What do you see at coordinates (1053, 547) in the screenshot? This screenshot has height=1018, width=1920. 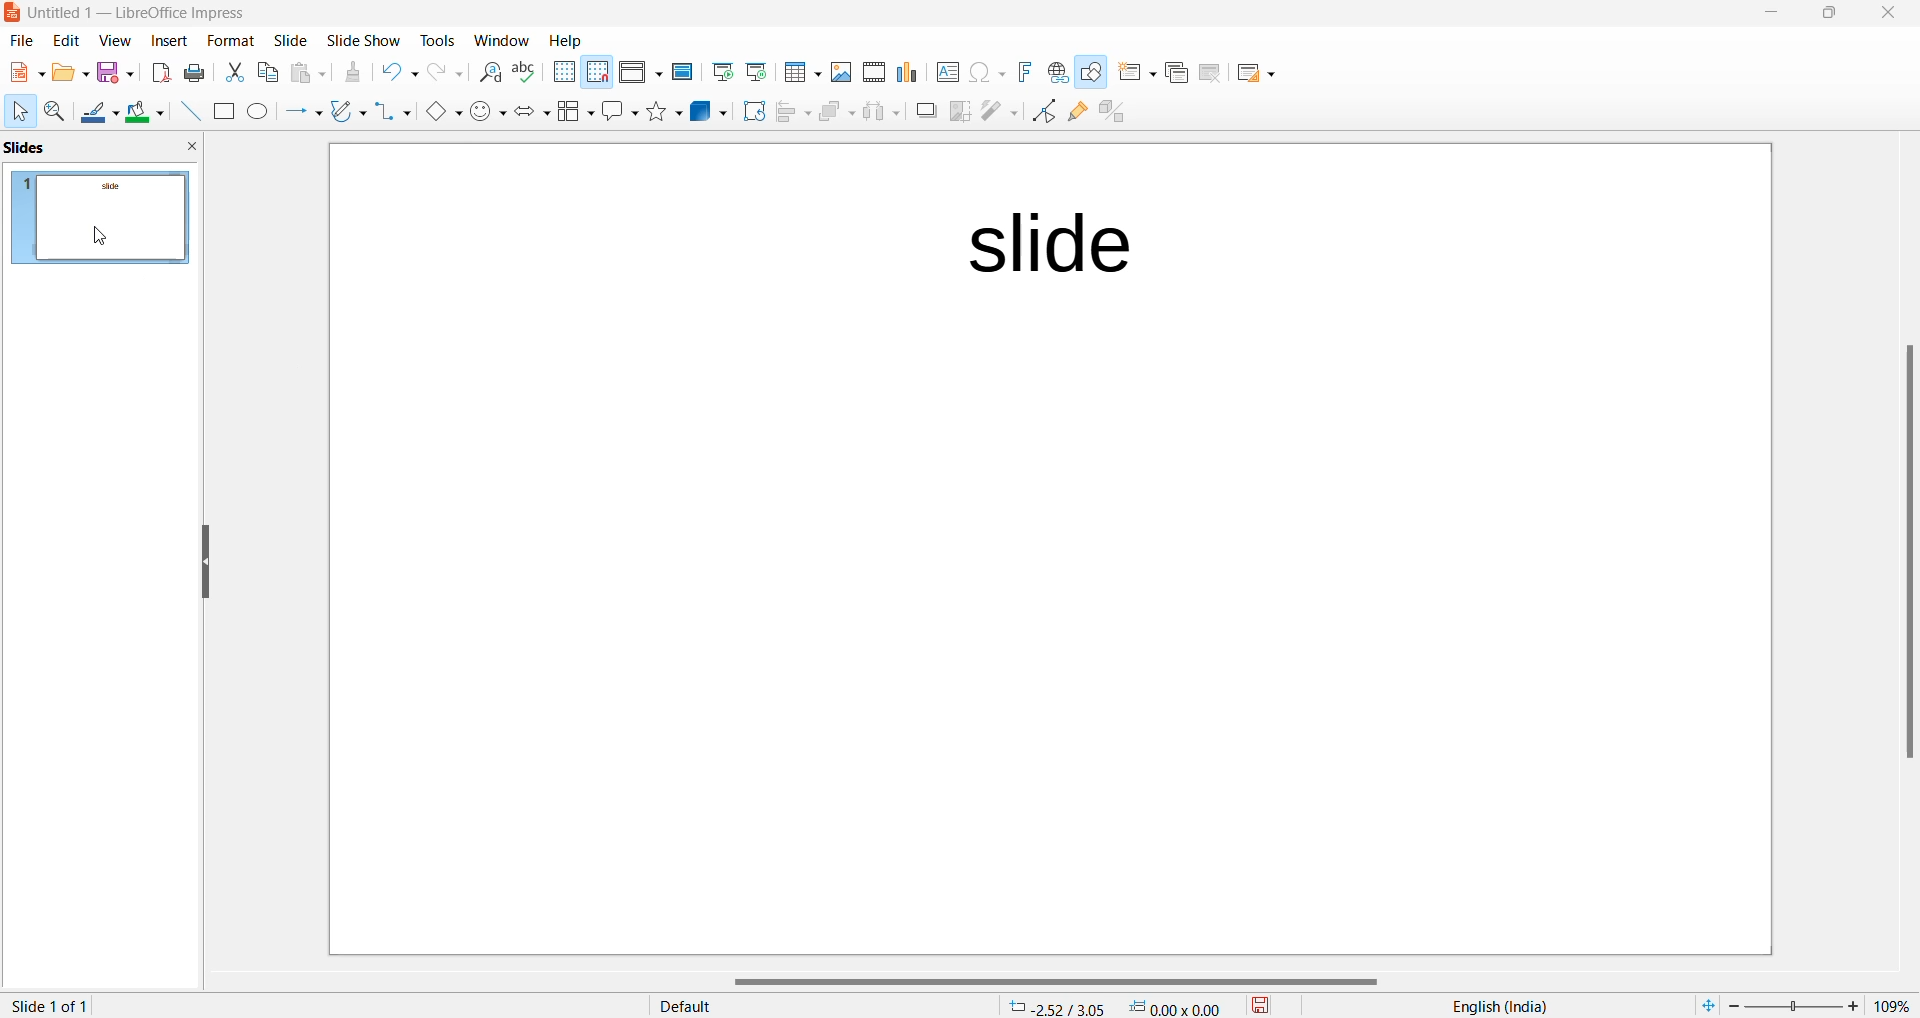 I see `page working area` at bounding box center [1053, 547].